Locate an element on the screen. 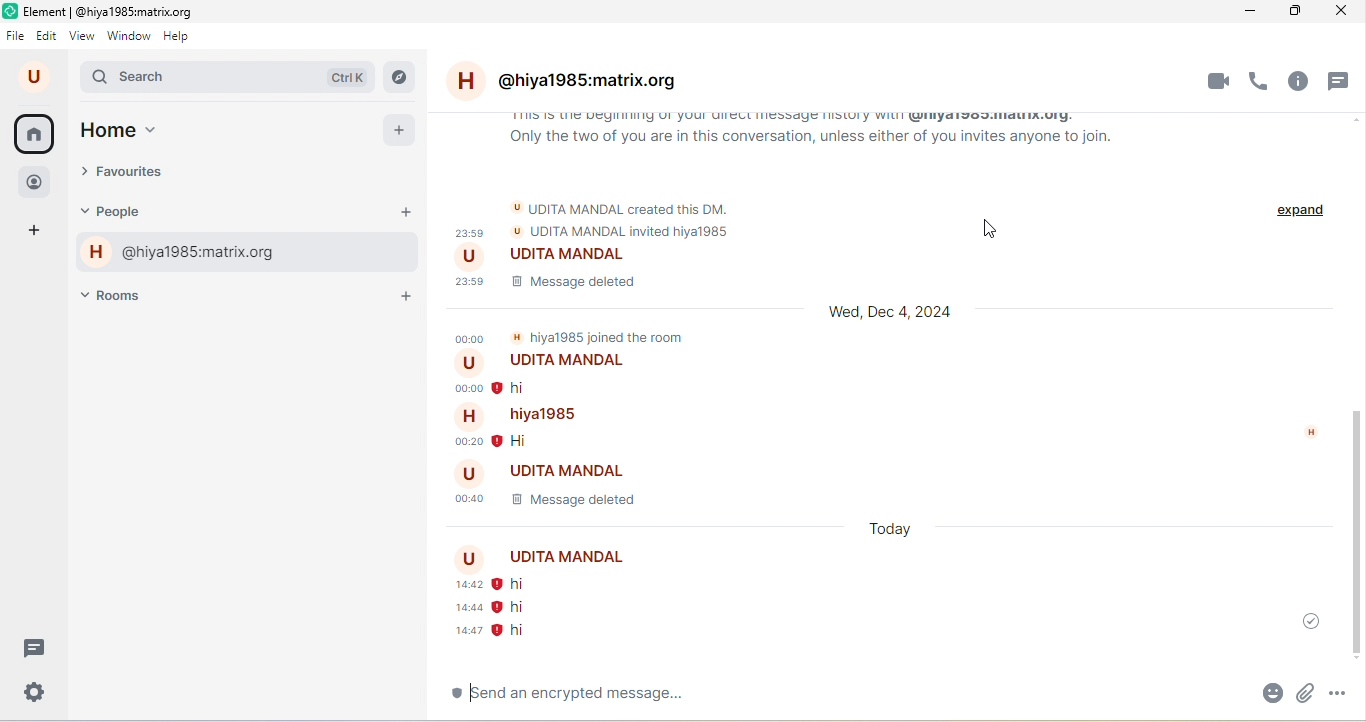 The height and width of the screenshot is (722, 1366). view is located at coordinates (82, 35).